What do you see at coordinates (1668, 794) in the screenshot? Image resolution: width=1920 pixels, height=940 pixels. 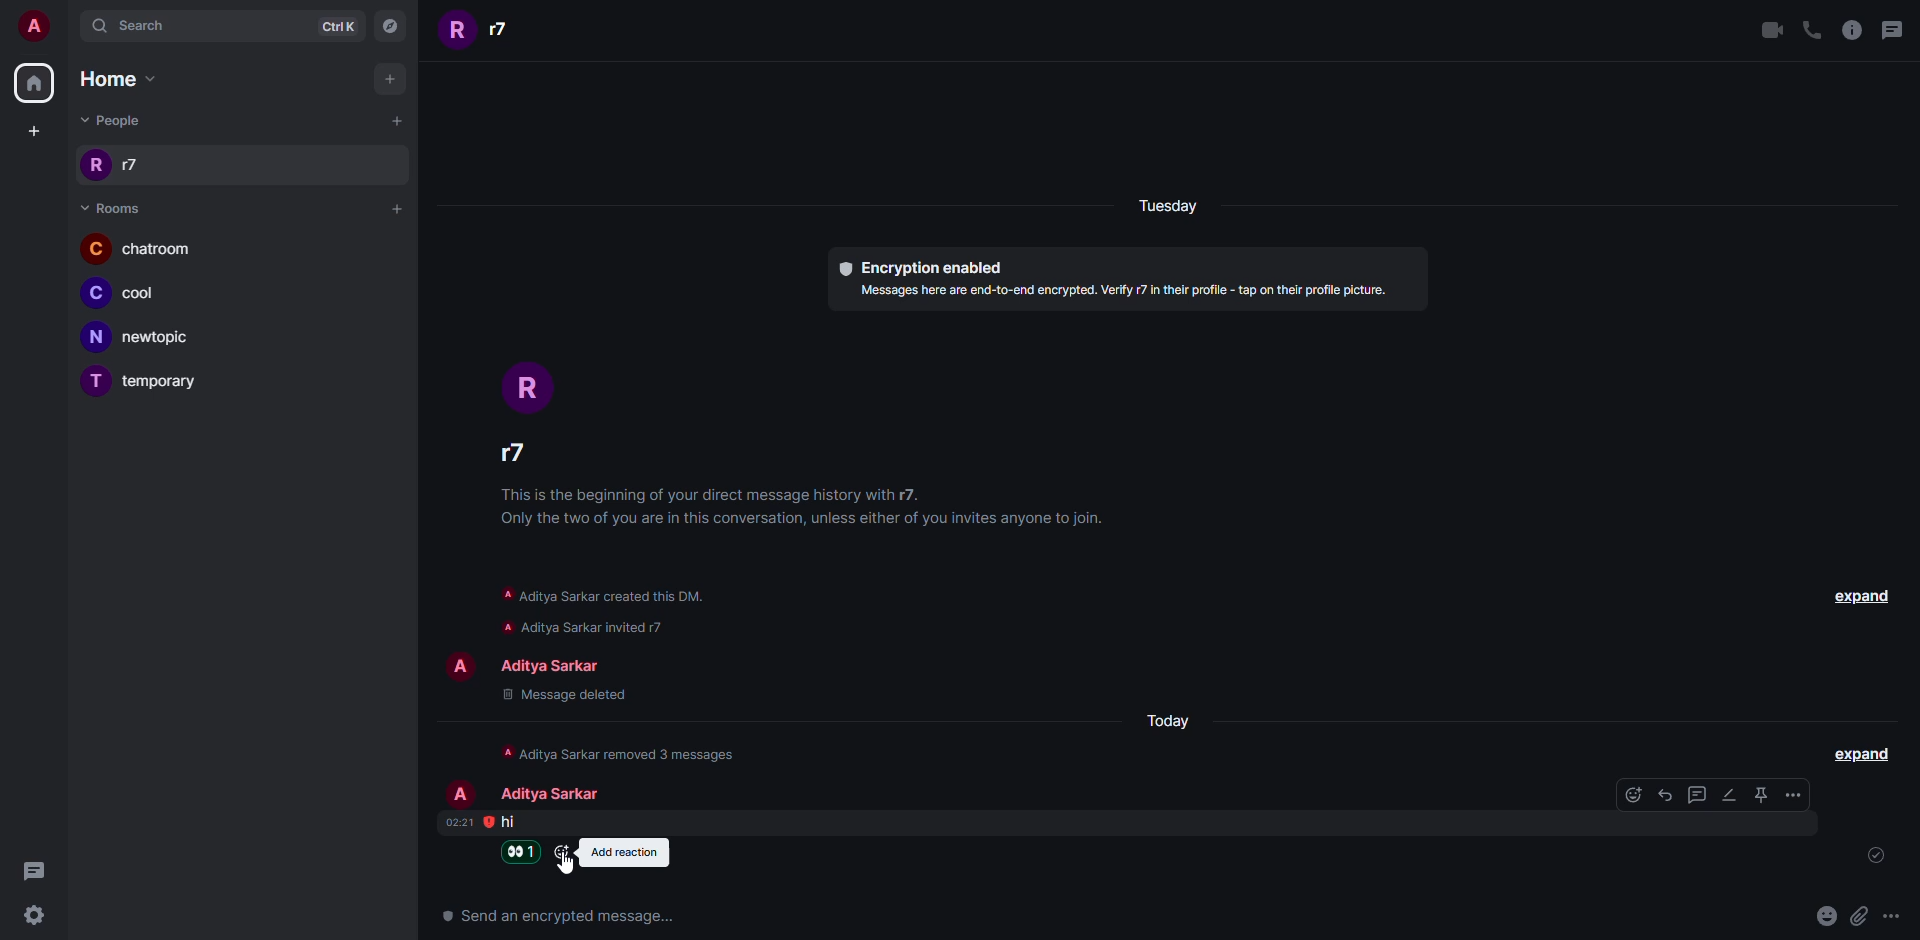 I see `reply` at bounding box center [1668, 794].